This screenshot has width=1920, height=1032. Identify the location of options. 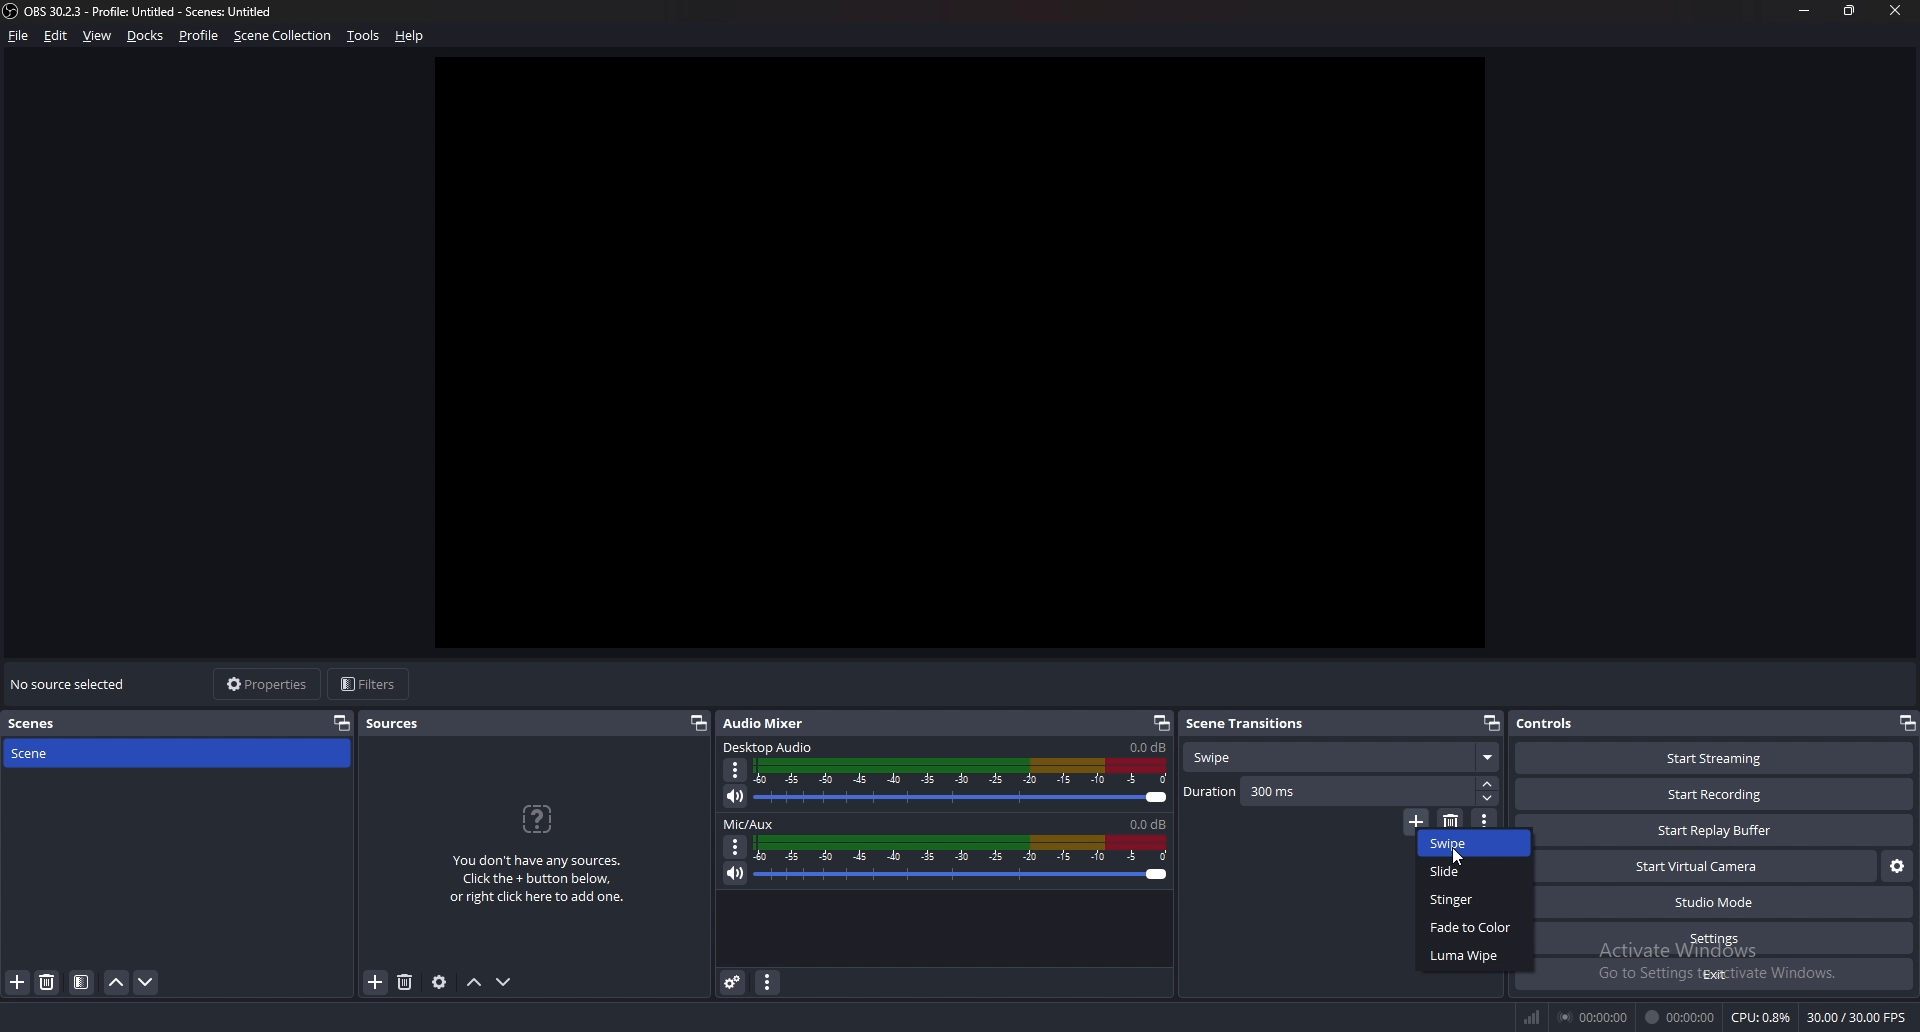
(736, 847).